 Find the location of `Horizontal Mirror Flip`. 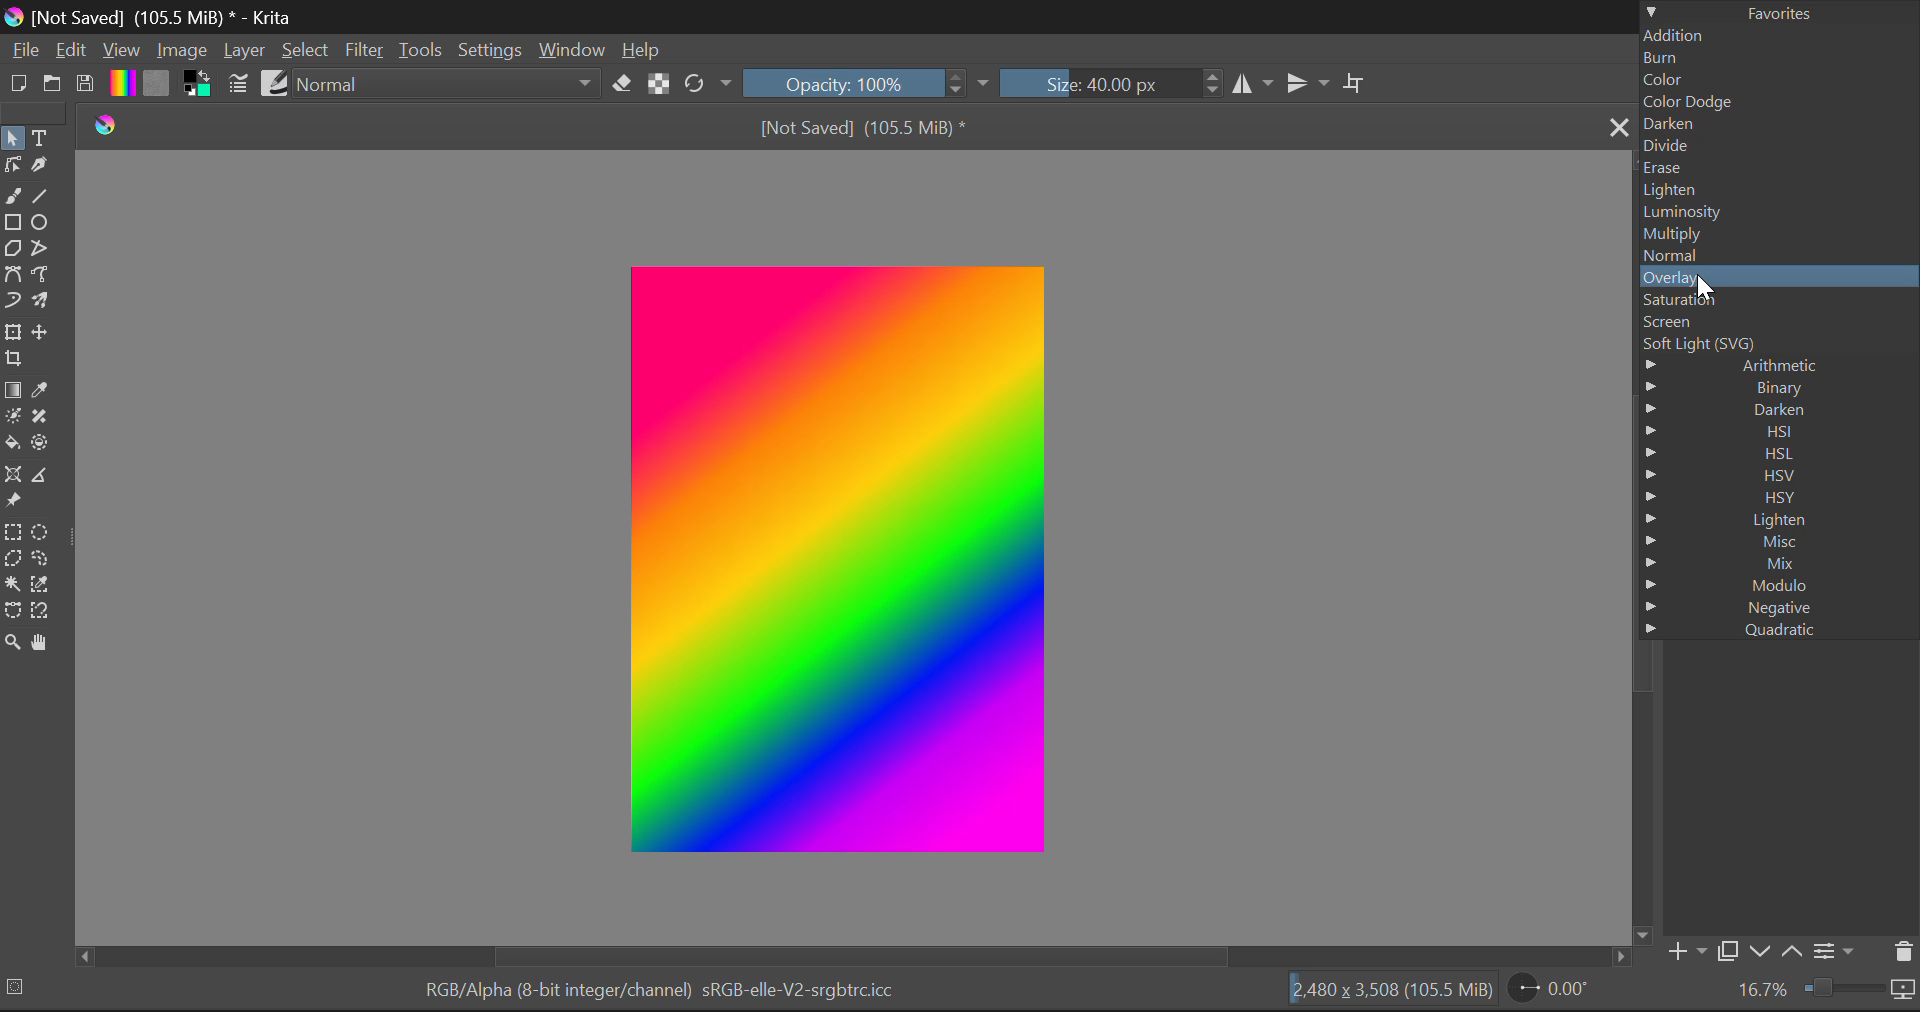

Horizontal Mirror Flip is located at coordinates (1304, 82).